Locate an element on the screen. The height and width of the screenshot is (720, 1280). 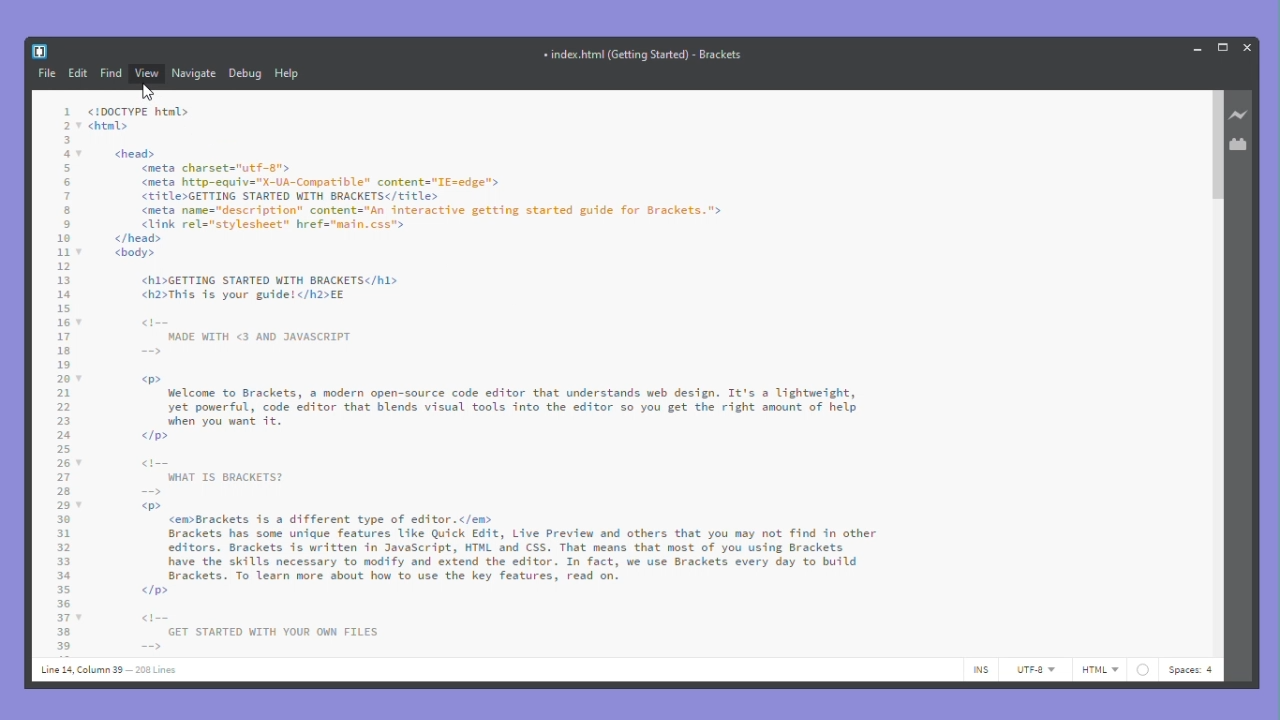
<!-- MADE WITH <3 AND JAVASCRIPT --> is located at coordinates (247, 336).